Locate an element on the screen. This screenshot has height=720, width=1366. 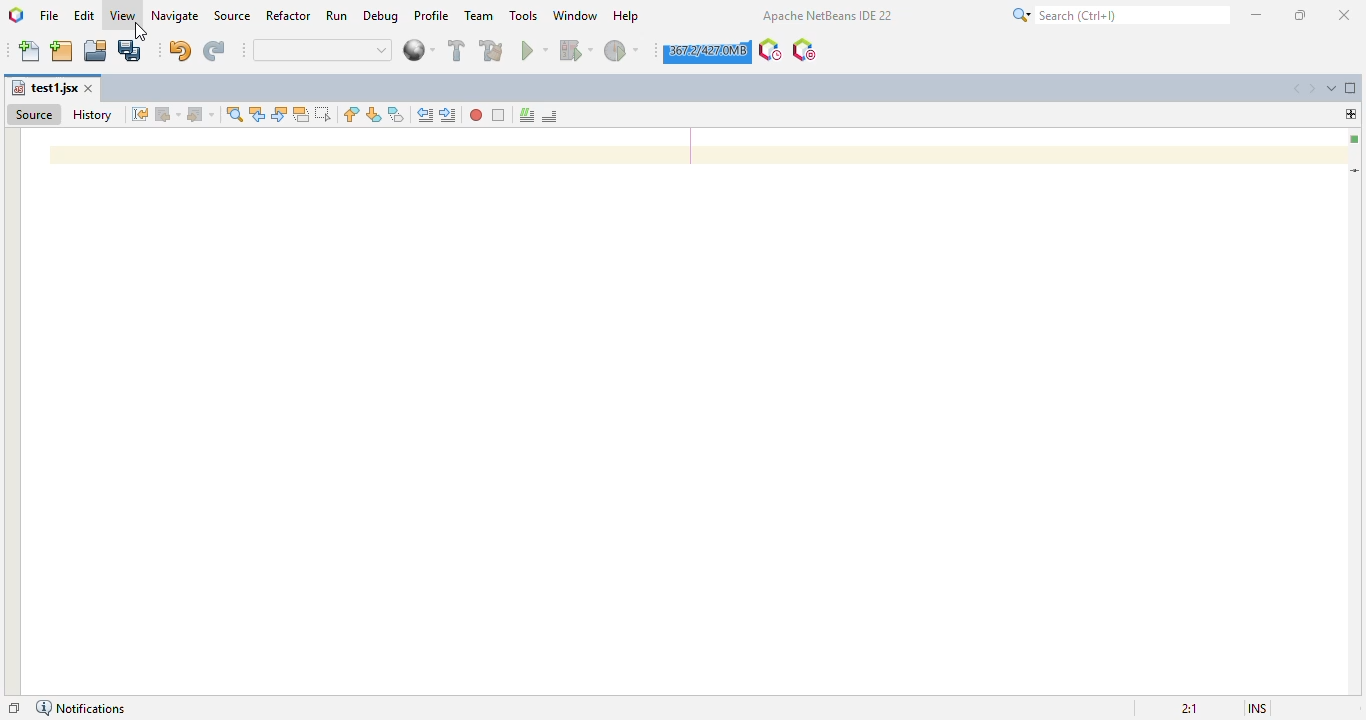
run is located at coordinates (337, 15).